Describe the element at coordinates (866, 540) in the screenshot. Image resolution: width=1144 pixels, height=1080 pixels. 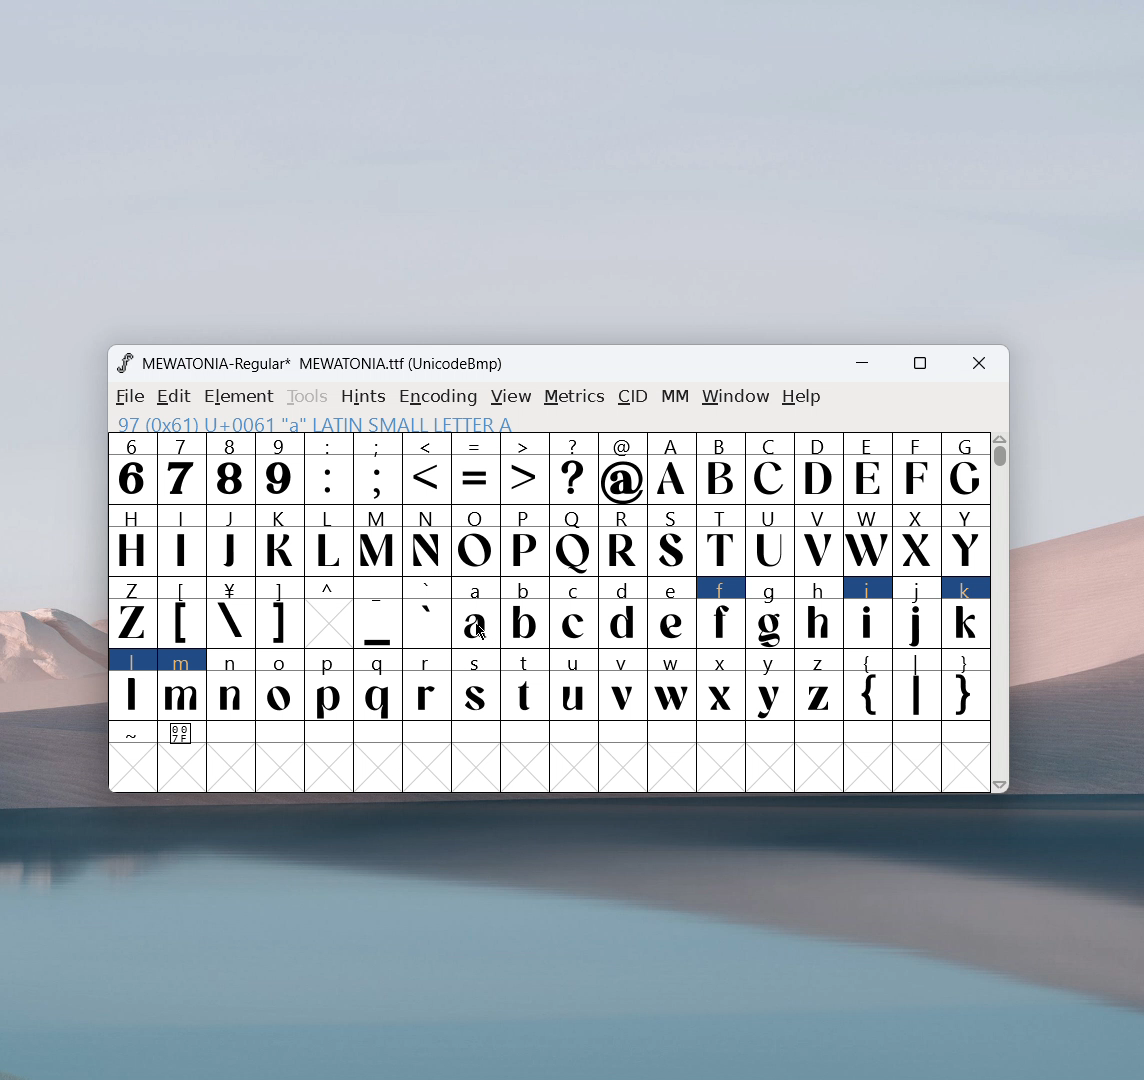
I see `W` at that location.